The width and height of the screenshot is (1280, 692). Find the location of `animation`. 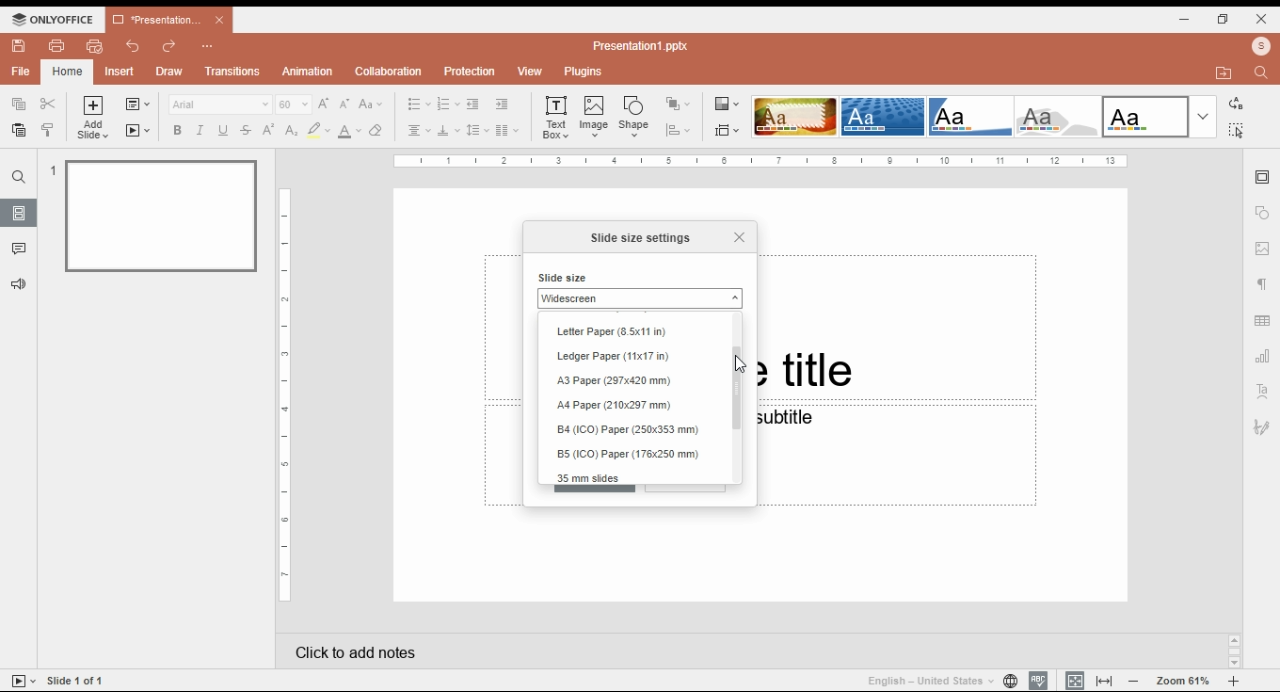

animation is located at coordinates (309, 71).